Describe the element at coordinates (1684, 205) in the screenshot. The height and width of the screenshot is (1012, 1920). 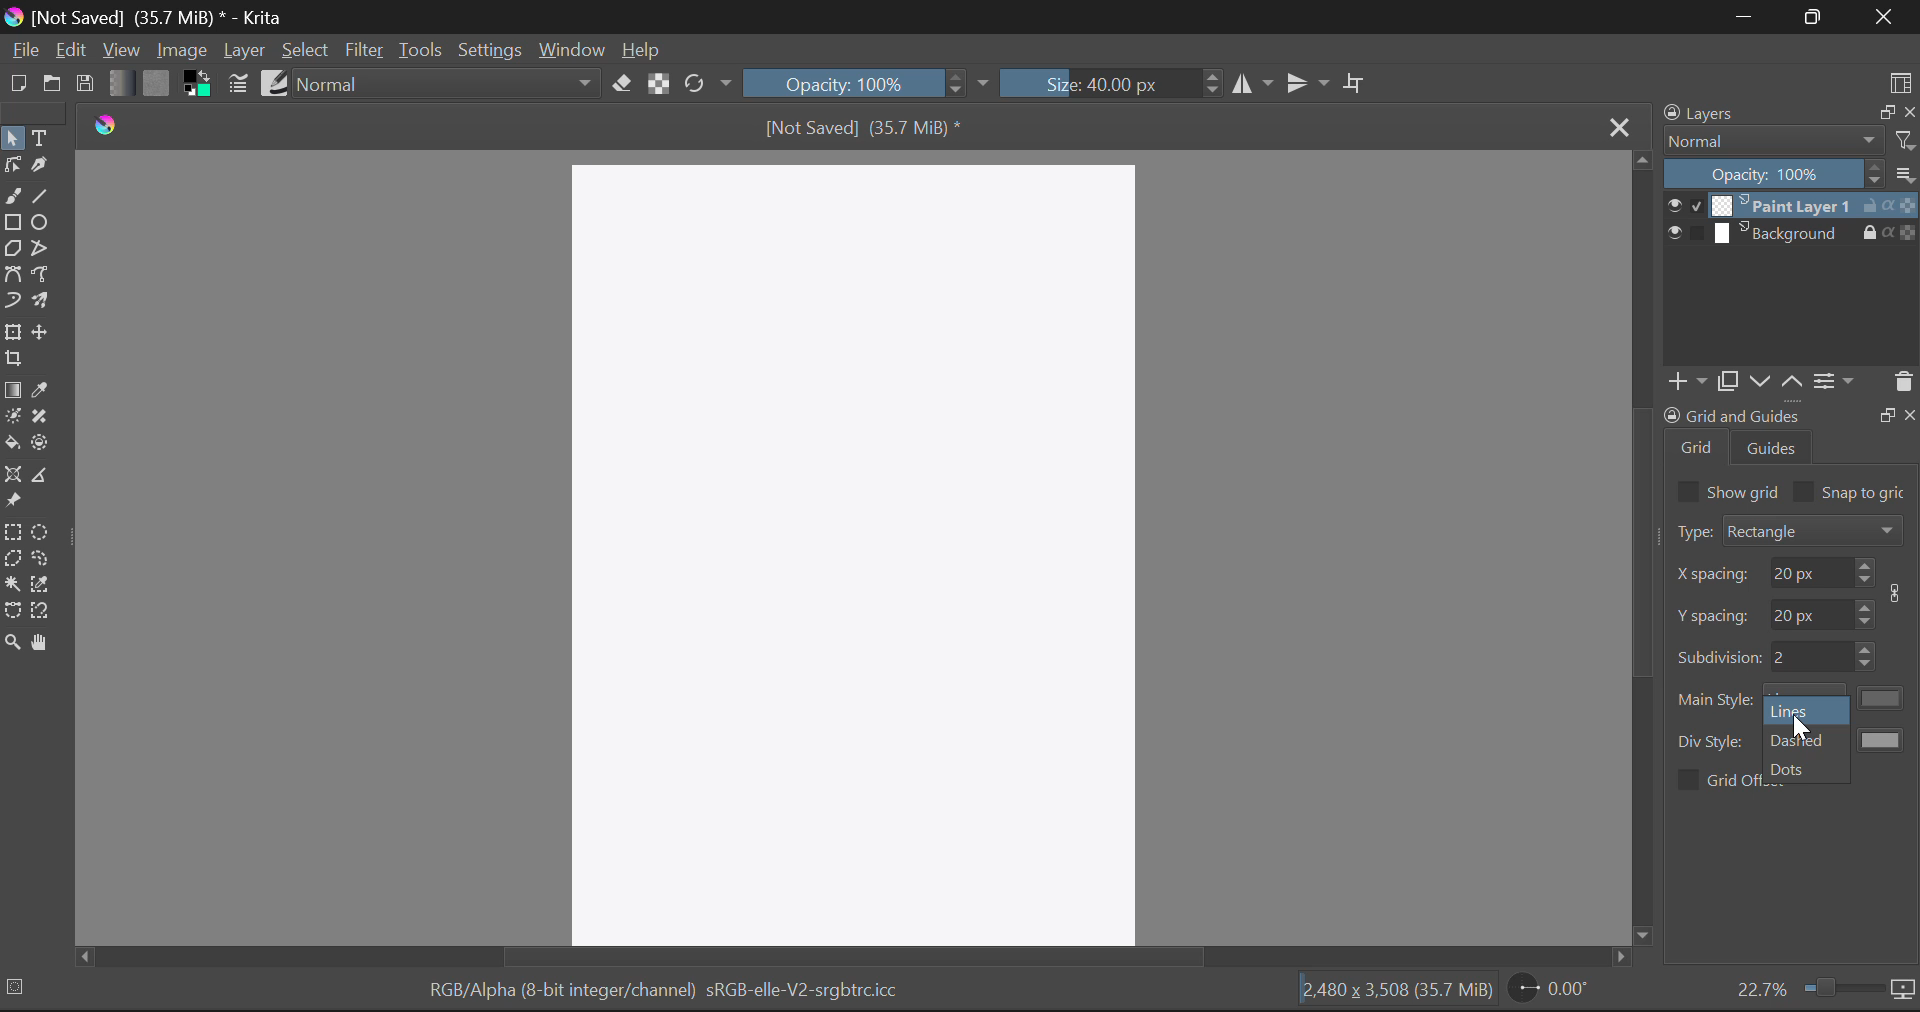
I see `show/hide` at that location.